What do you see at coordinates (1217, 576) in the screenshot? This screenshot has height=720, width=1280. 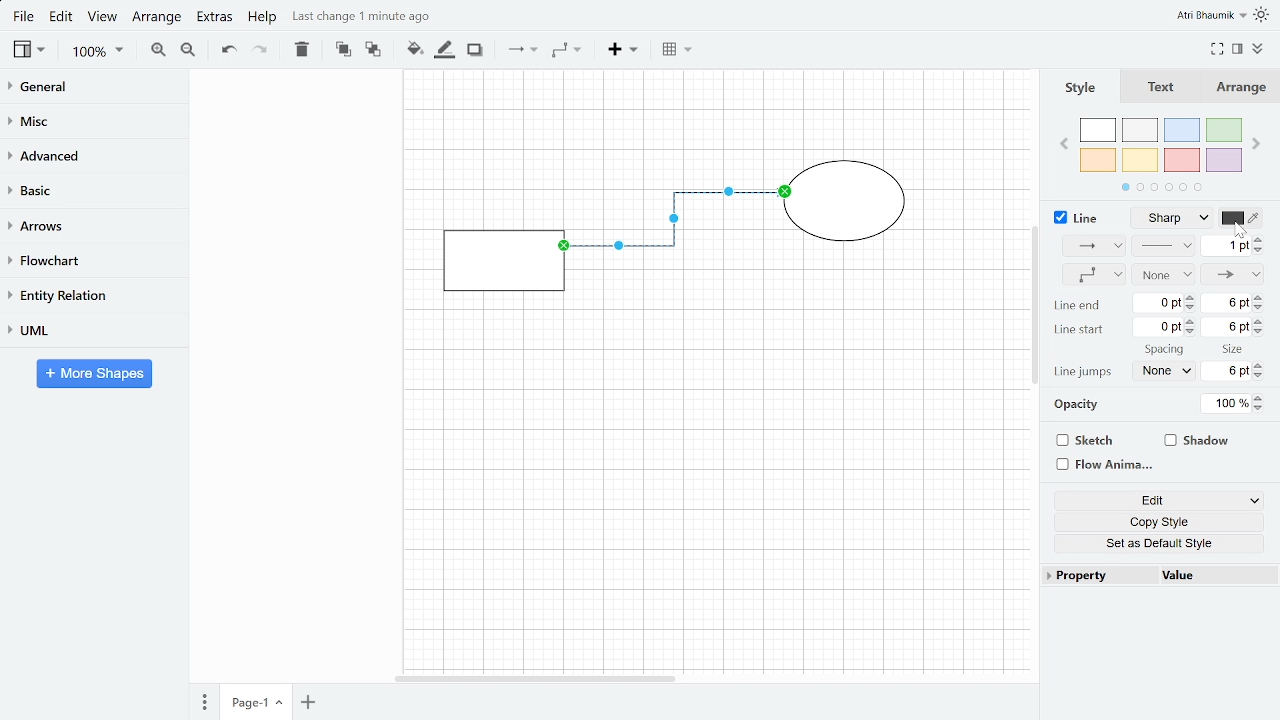 I see `Value` at bounding box center [1217, 576].